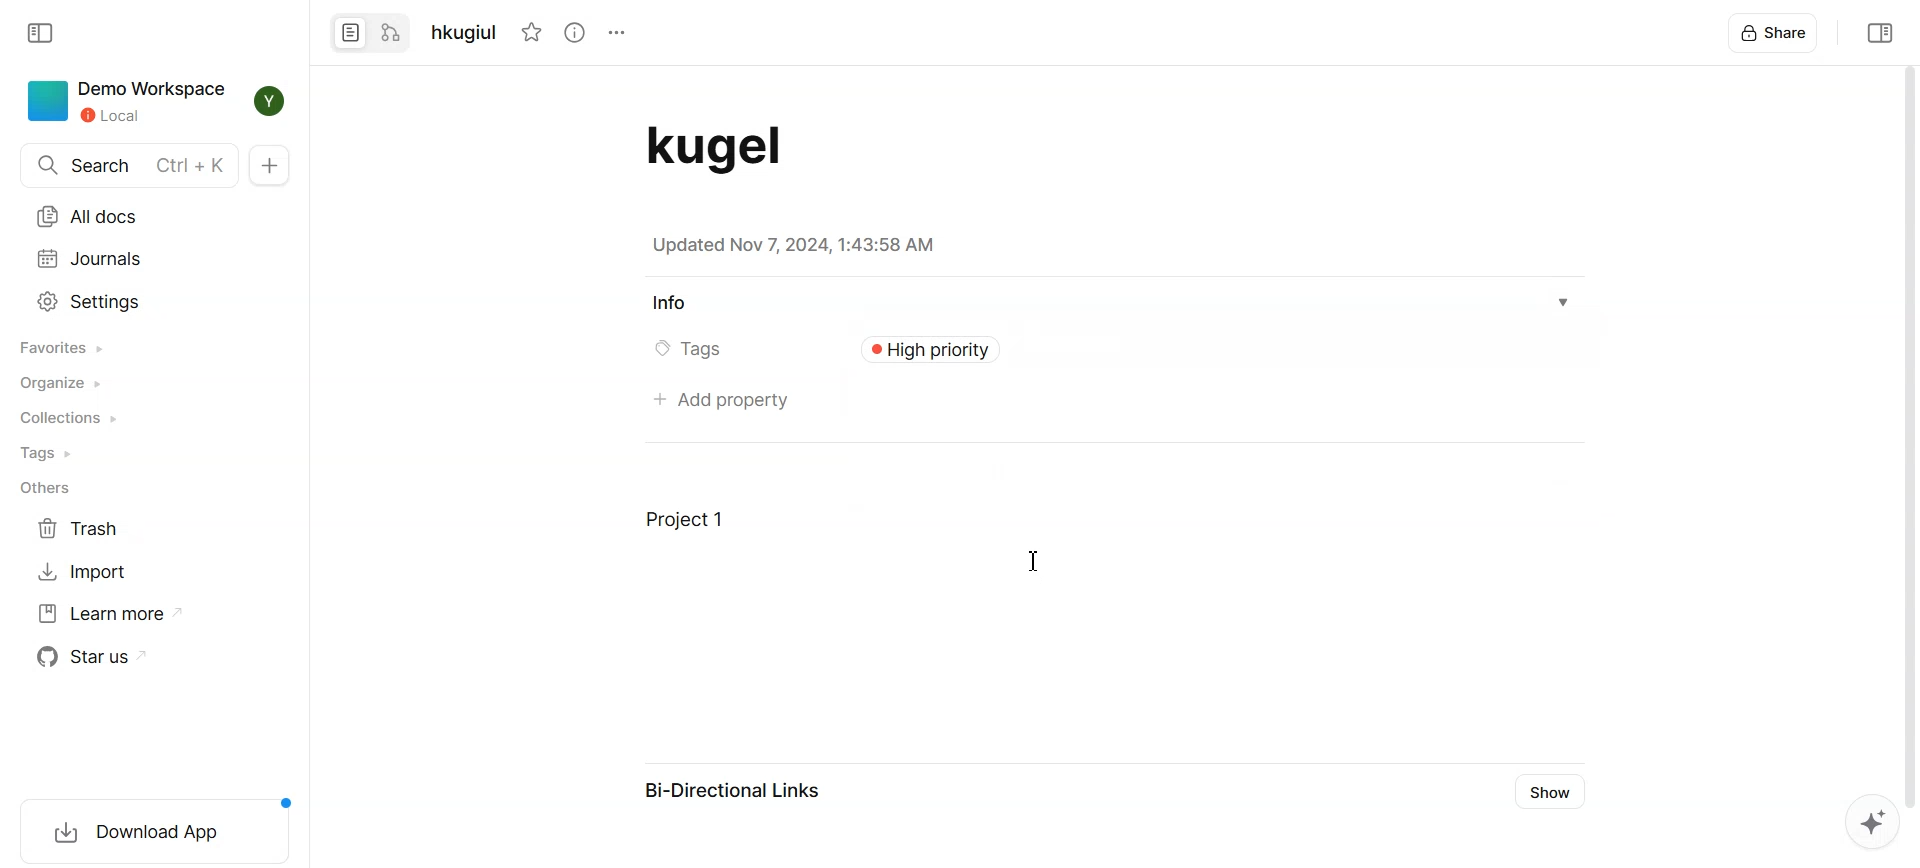 The height and width of the screenshot is (868, 1920). I want to click on icon, so click(46, 100).